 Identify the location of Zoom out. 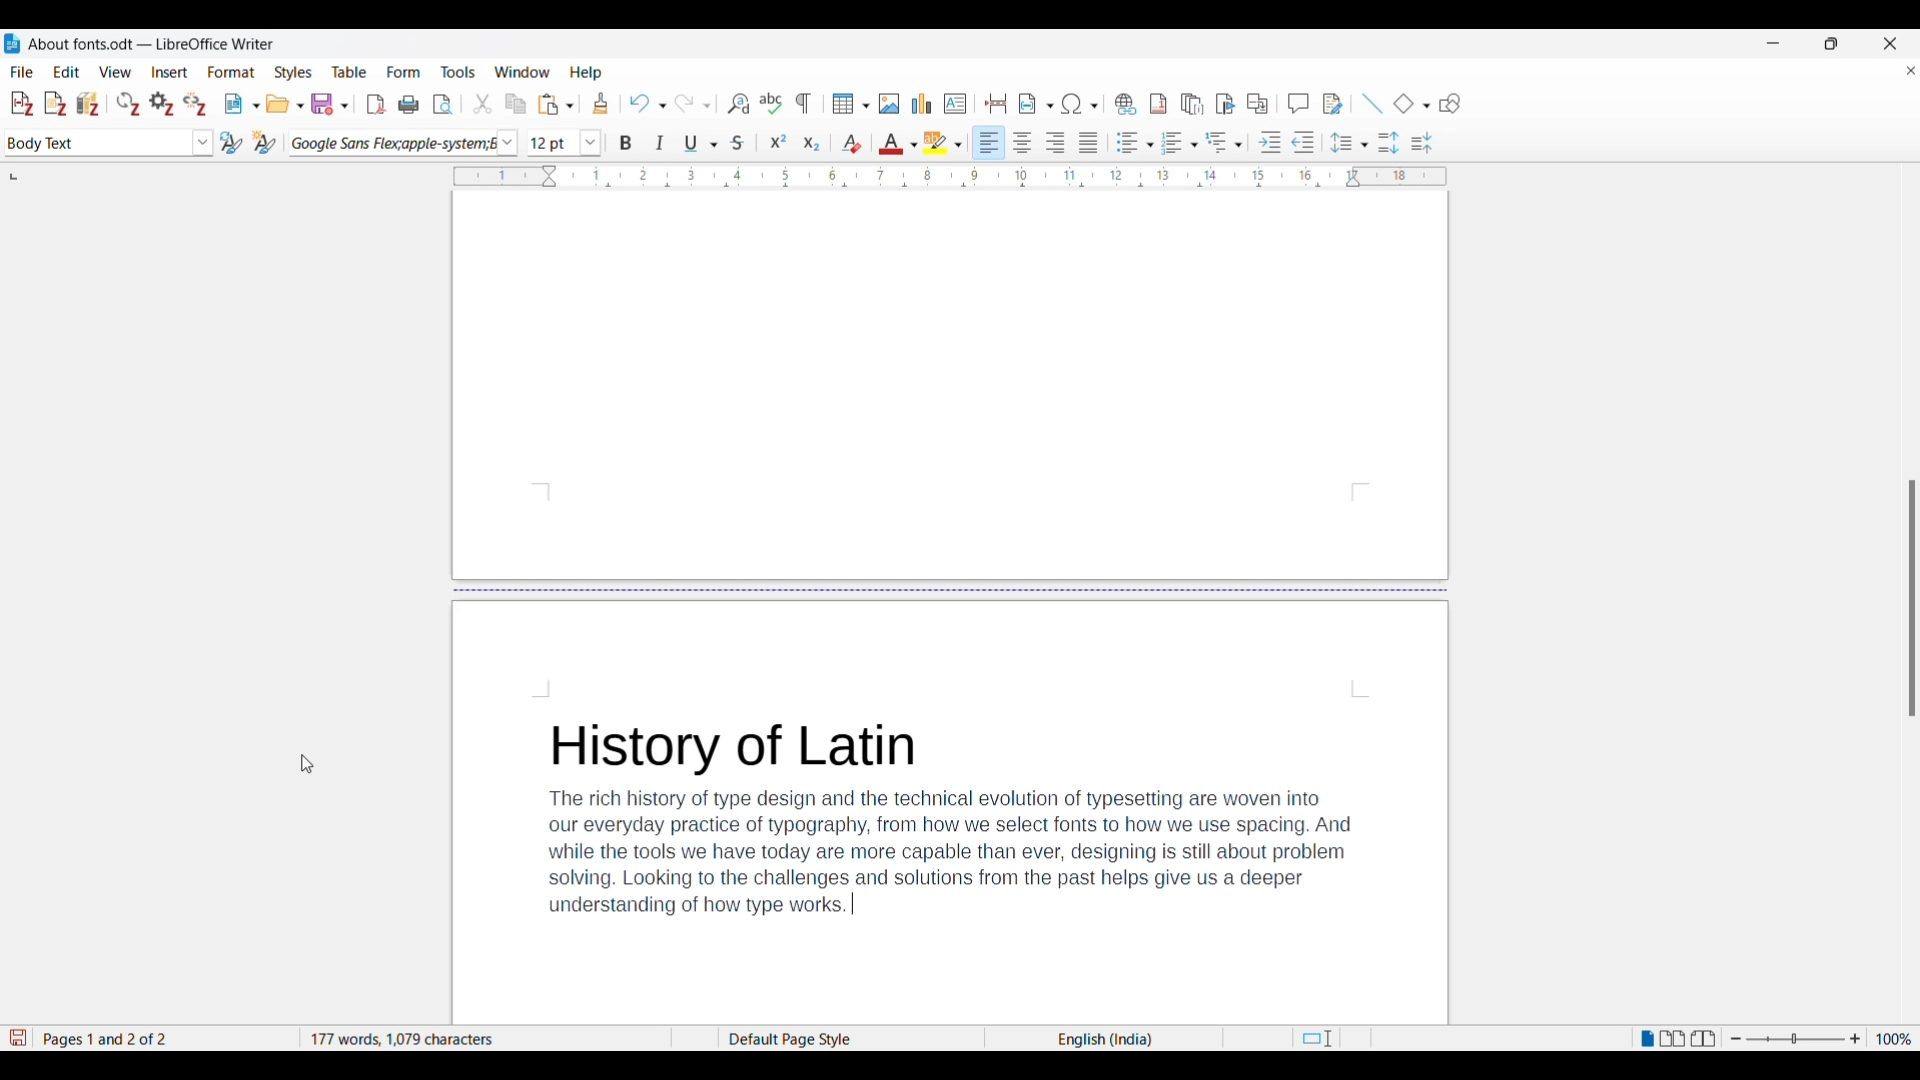
(1736, 1040).